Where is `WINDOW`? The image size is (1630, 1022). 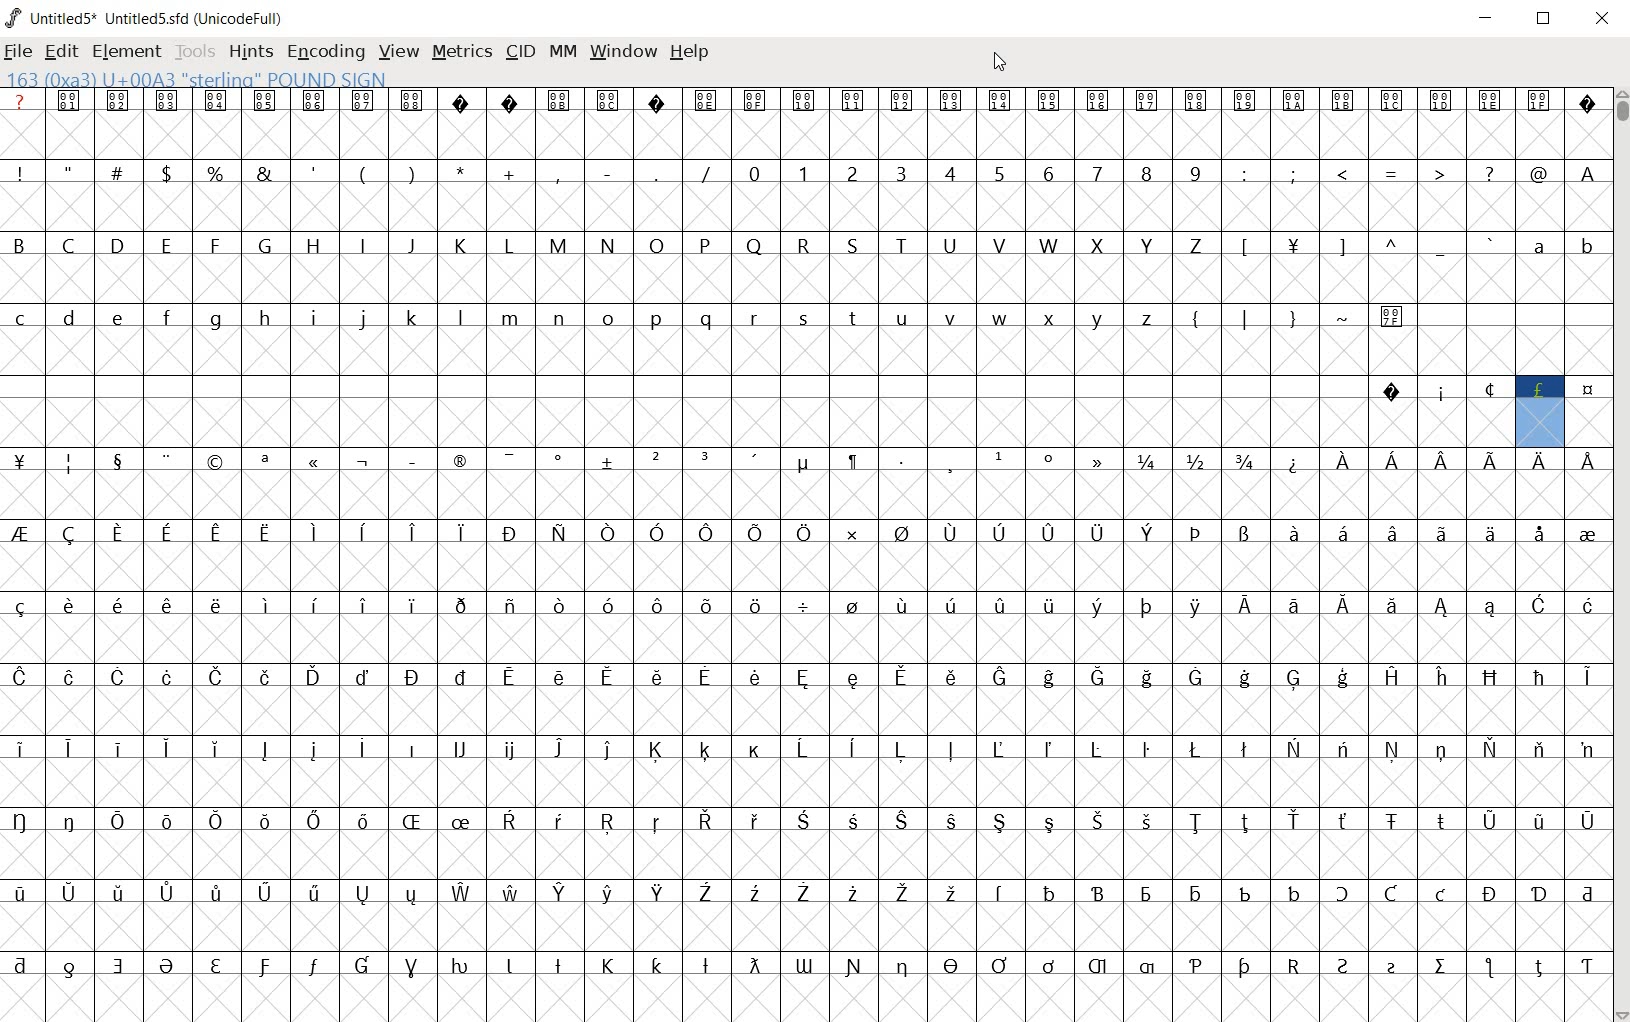
WINDOW is located at coordinates (625, 53).